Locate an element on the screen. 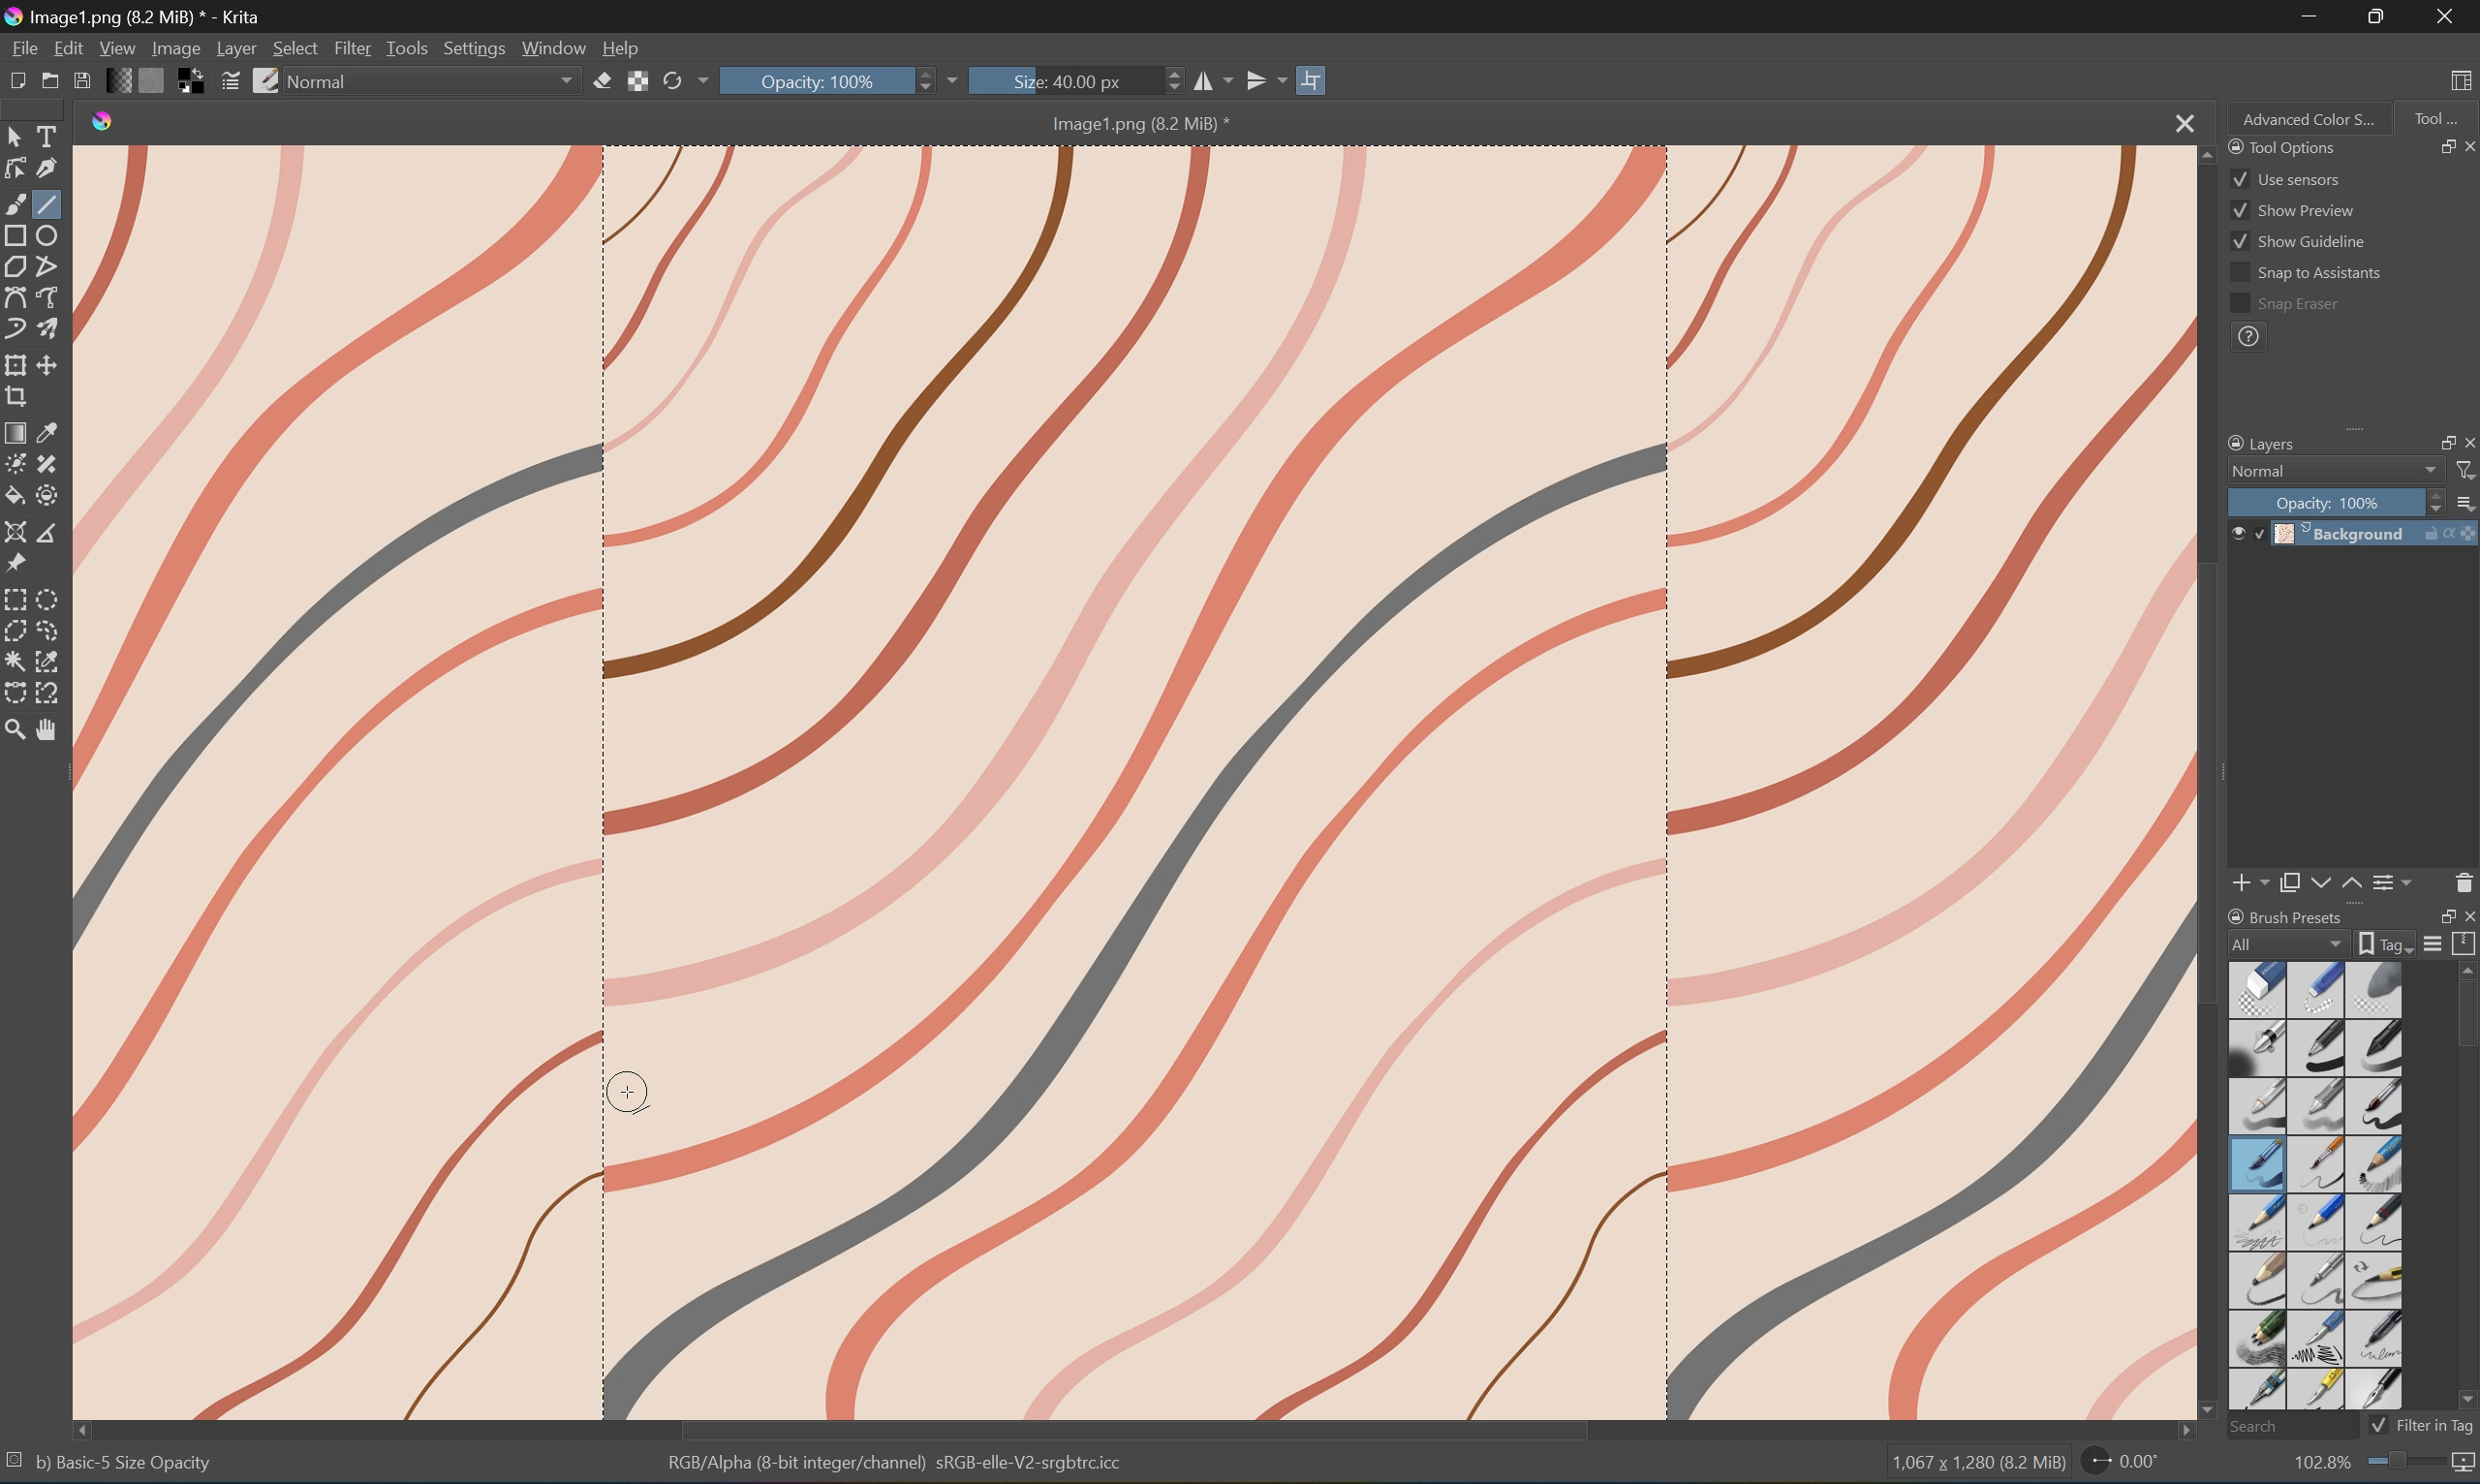 The width and height of the screenshot is (2480, 1484). Slider is located at coordinates (1167, 82).